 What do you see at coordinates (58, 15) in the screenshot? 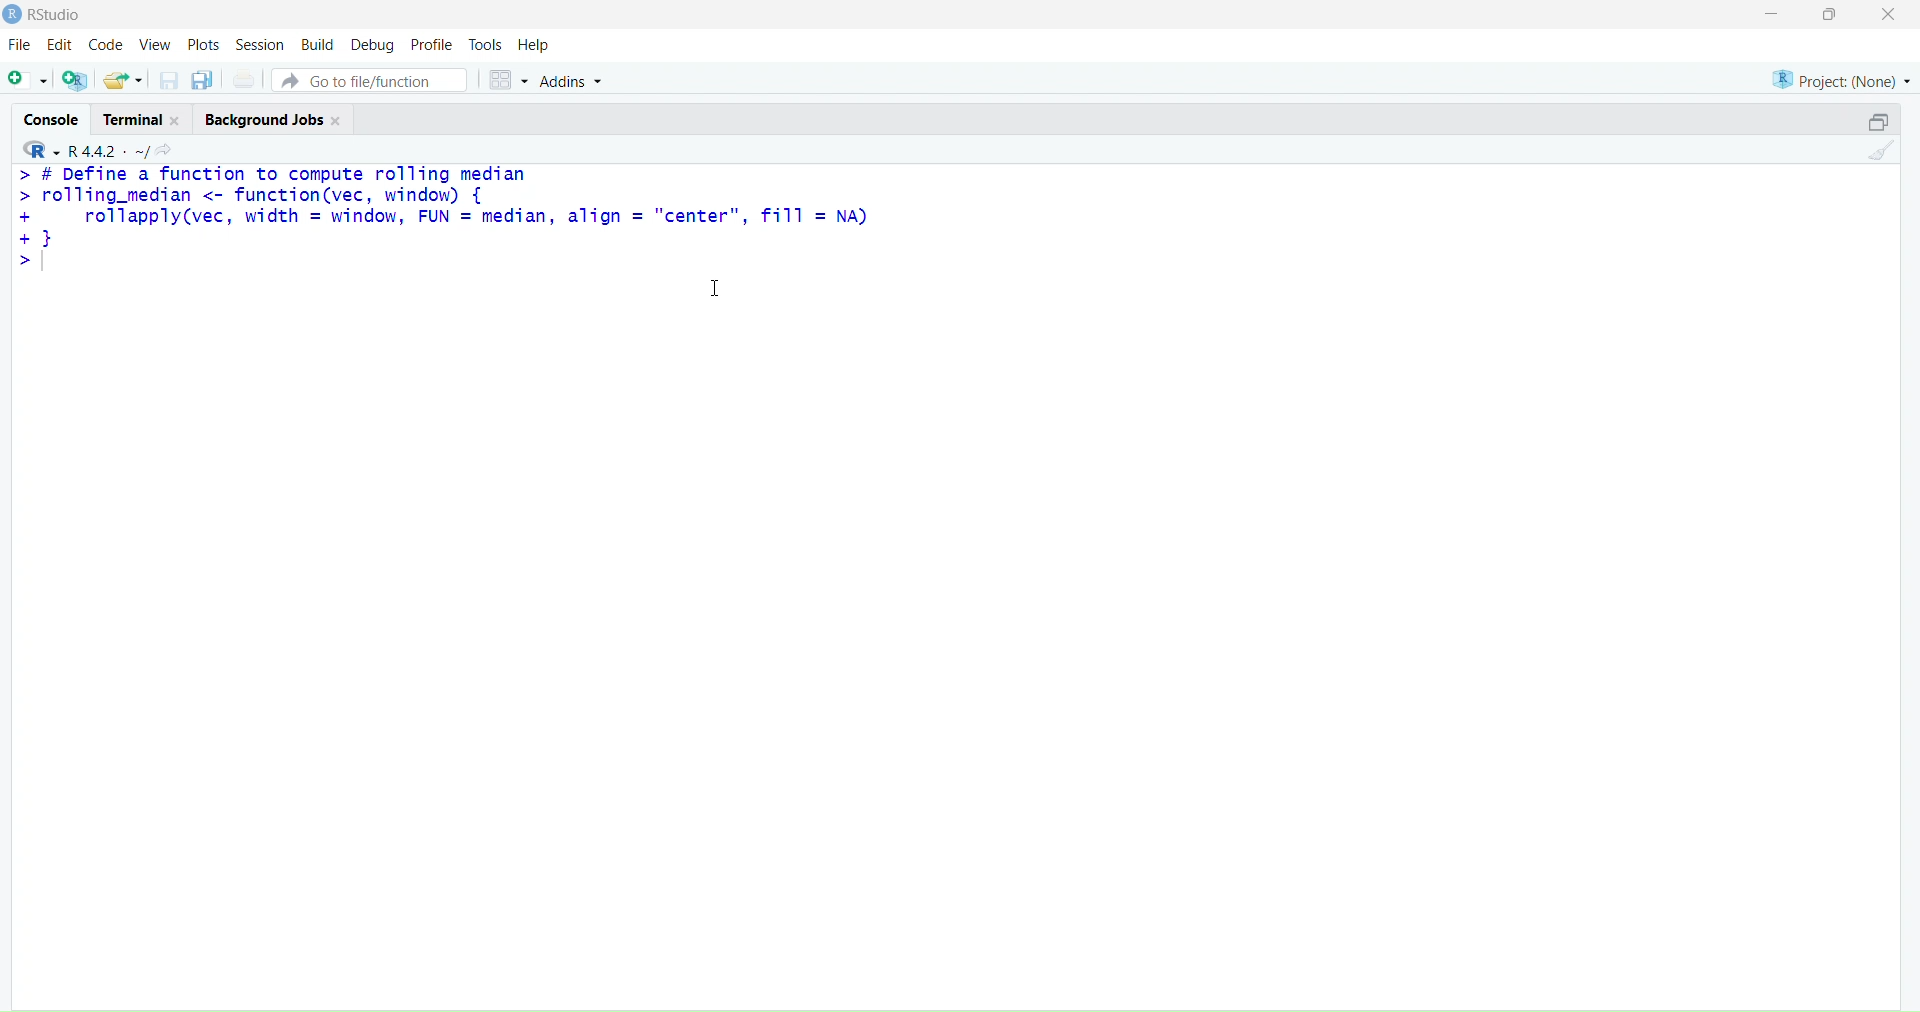
I see `RStudio` at bounding box center [58, 15].